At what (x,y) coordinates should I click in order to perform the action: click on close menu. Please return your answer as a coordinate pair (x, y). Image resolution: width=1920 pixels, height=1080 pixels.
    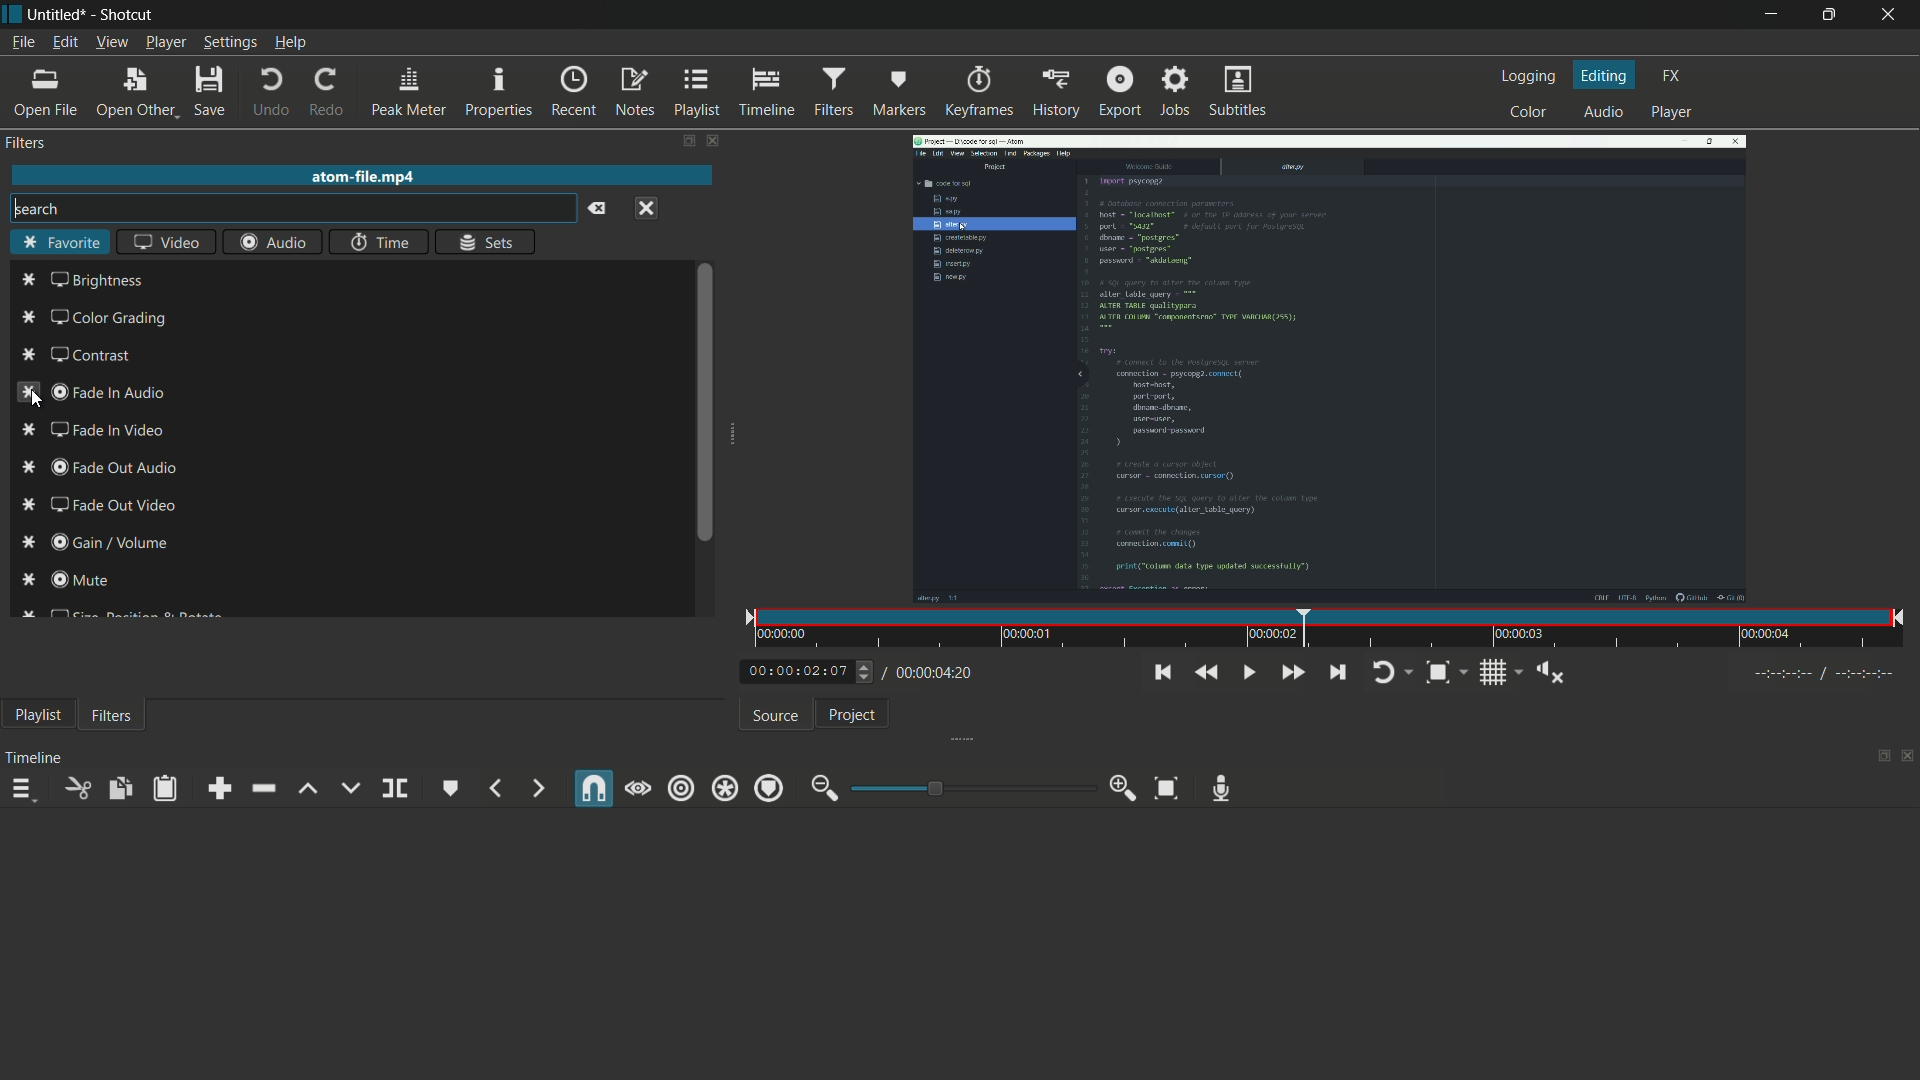
    Looking at the image, I should click on (647, 209).